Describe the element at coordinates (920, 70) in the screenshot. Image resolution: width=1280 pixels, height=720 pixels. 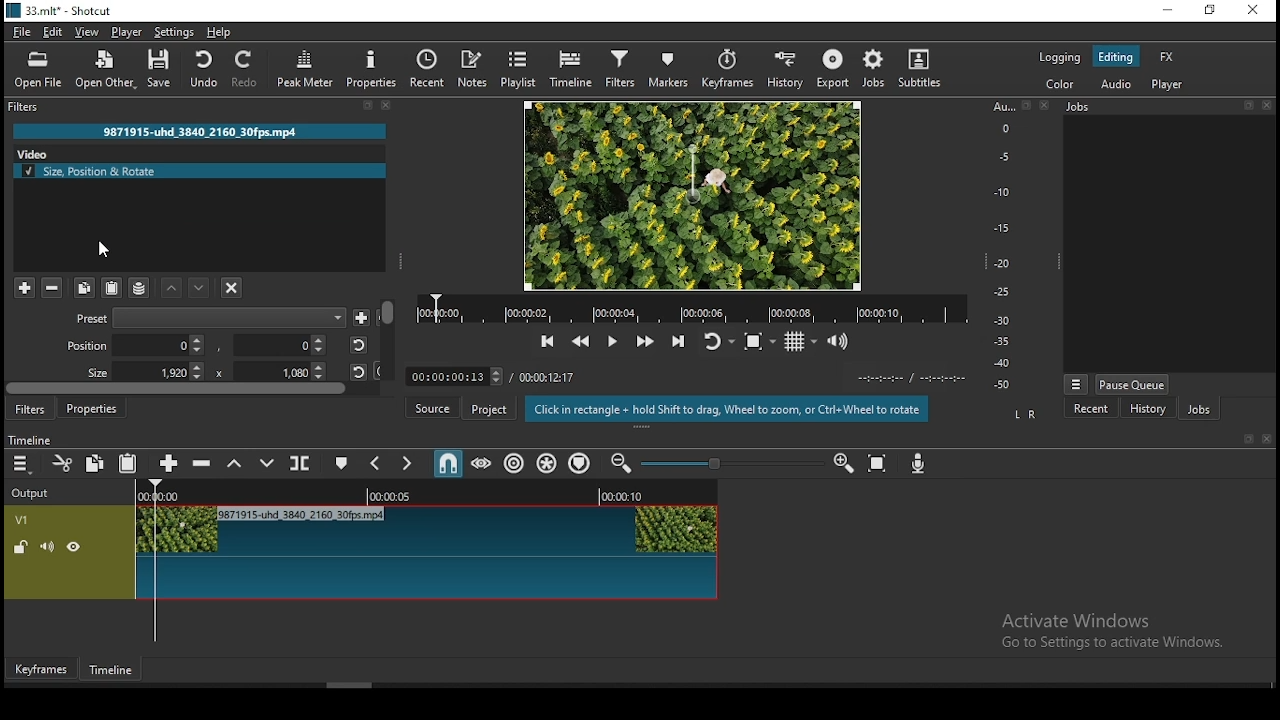
I see `subtitle` at that location.